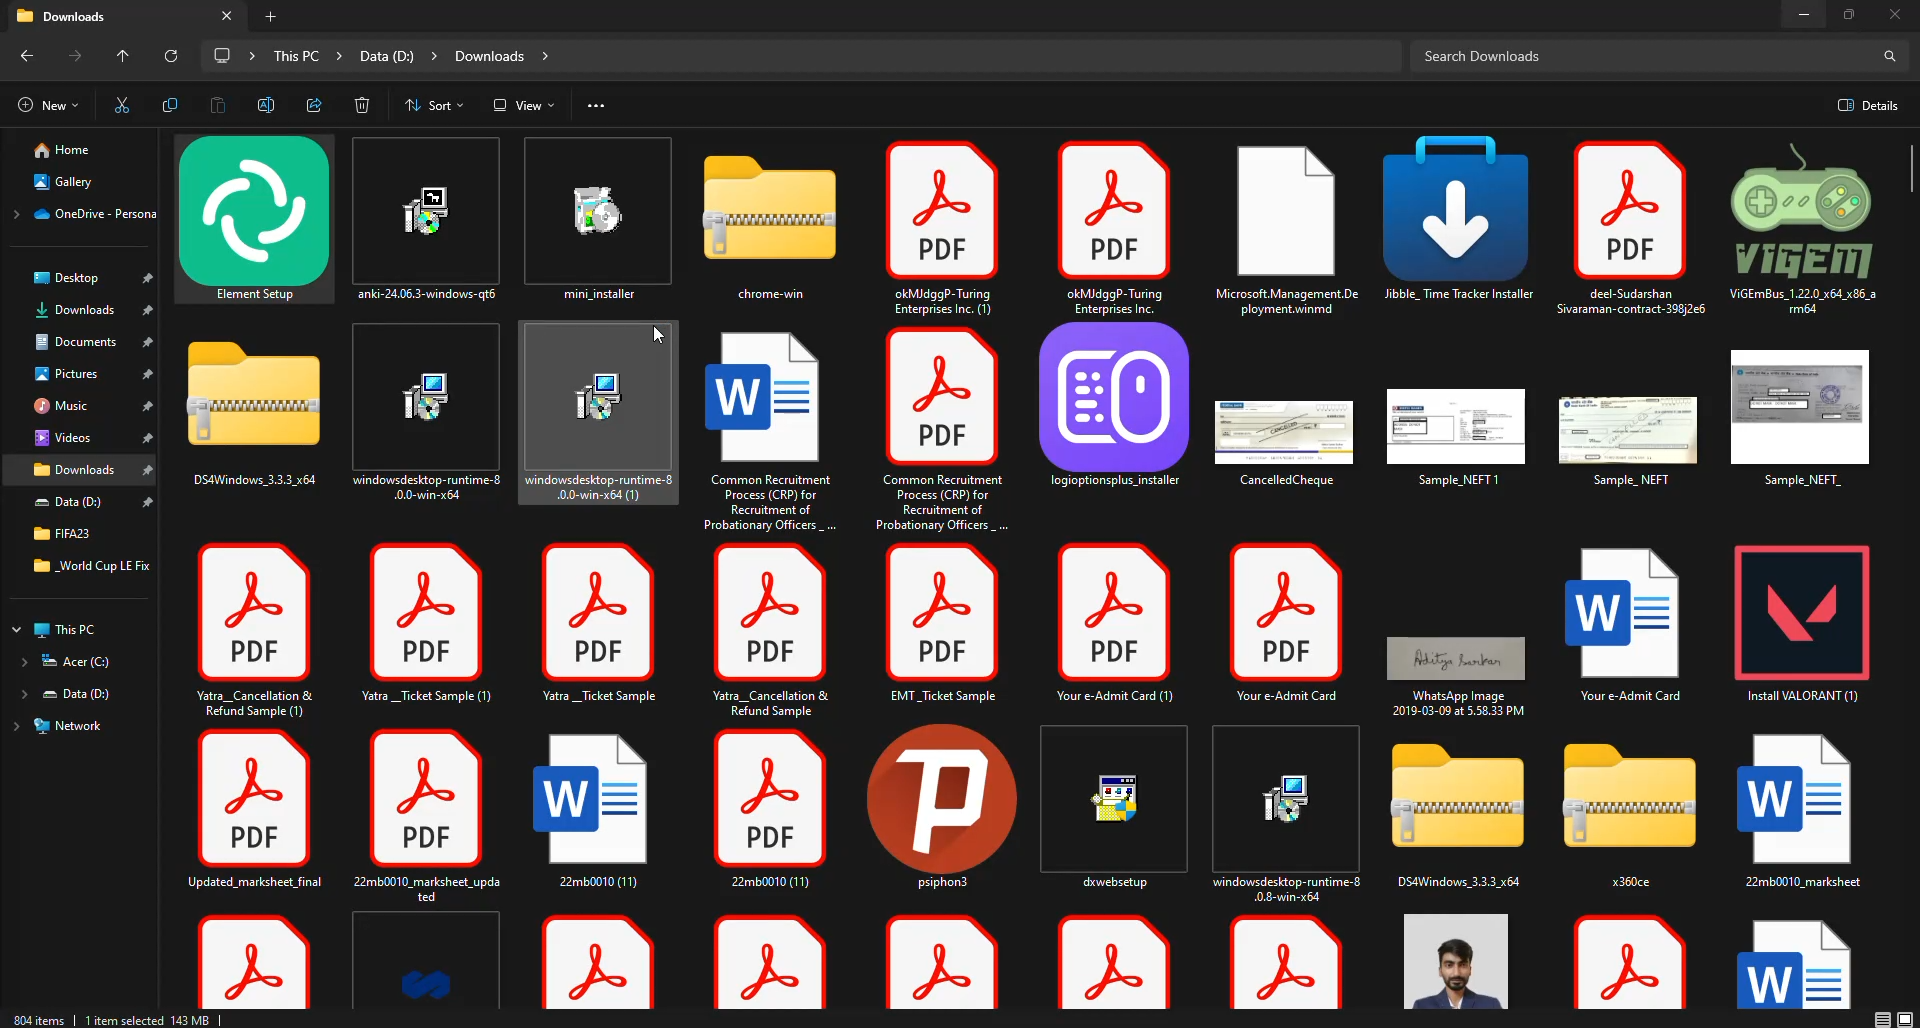  Describe the element at coordinates (1868, 104) in the screenshot. I see `details` at that location.